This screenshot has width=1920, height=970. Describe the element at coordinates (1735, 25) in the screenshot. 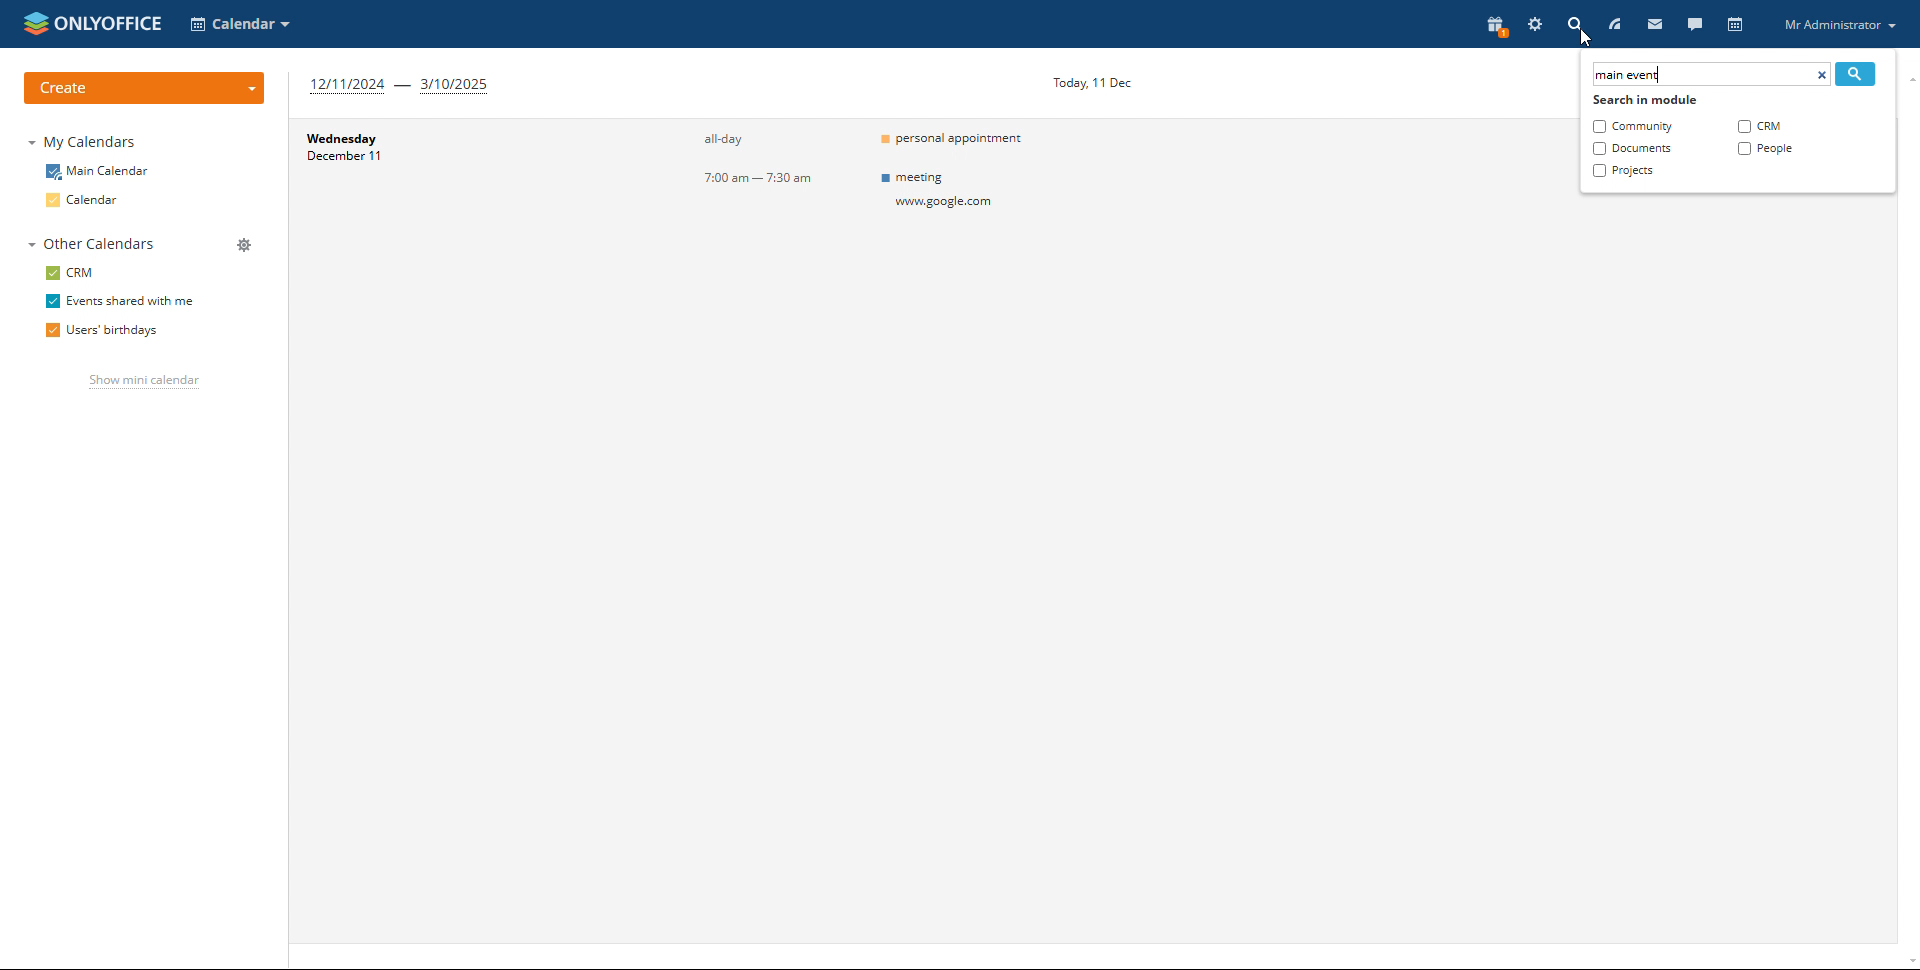

I see `calendar` at that location.